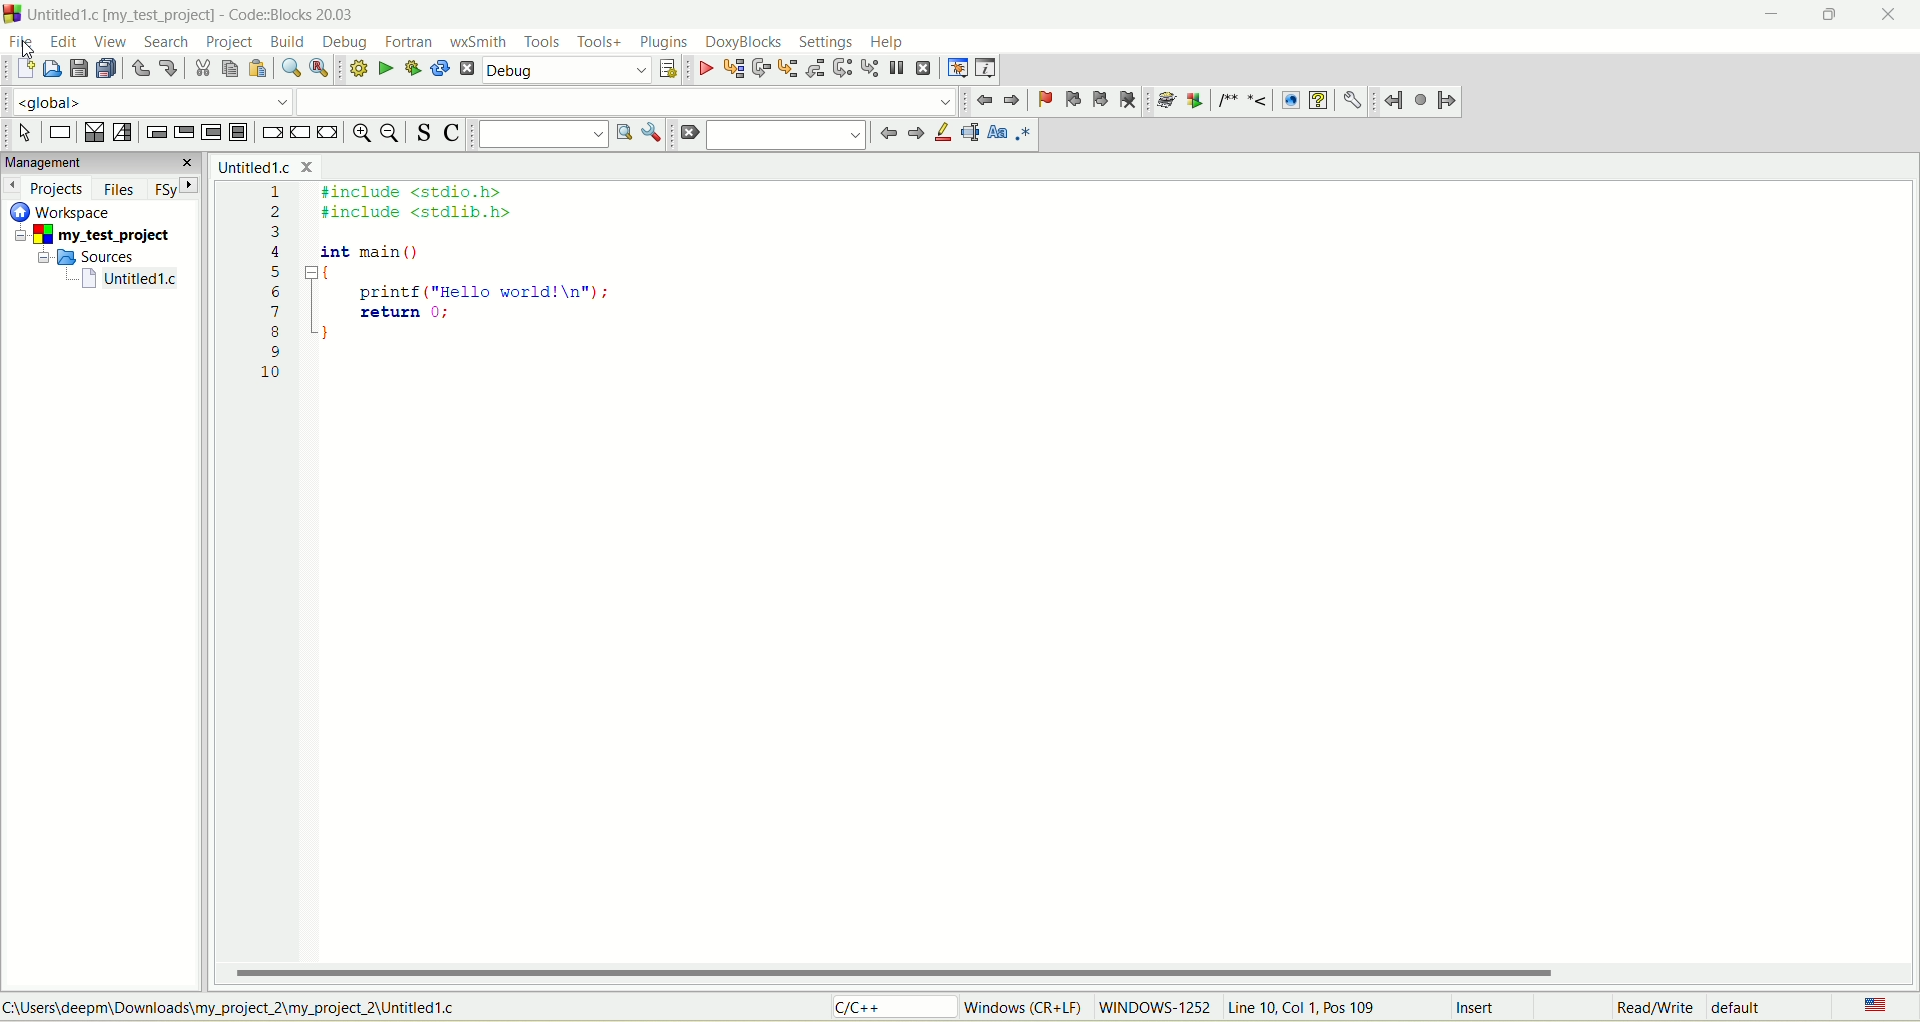  I want to click on maximize, so click(1823, 20).